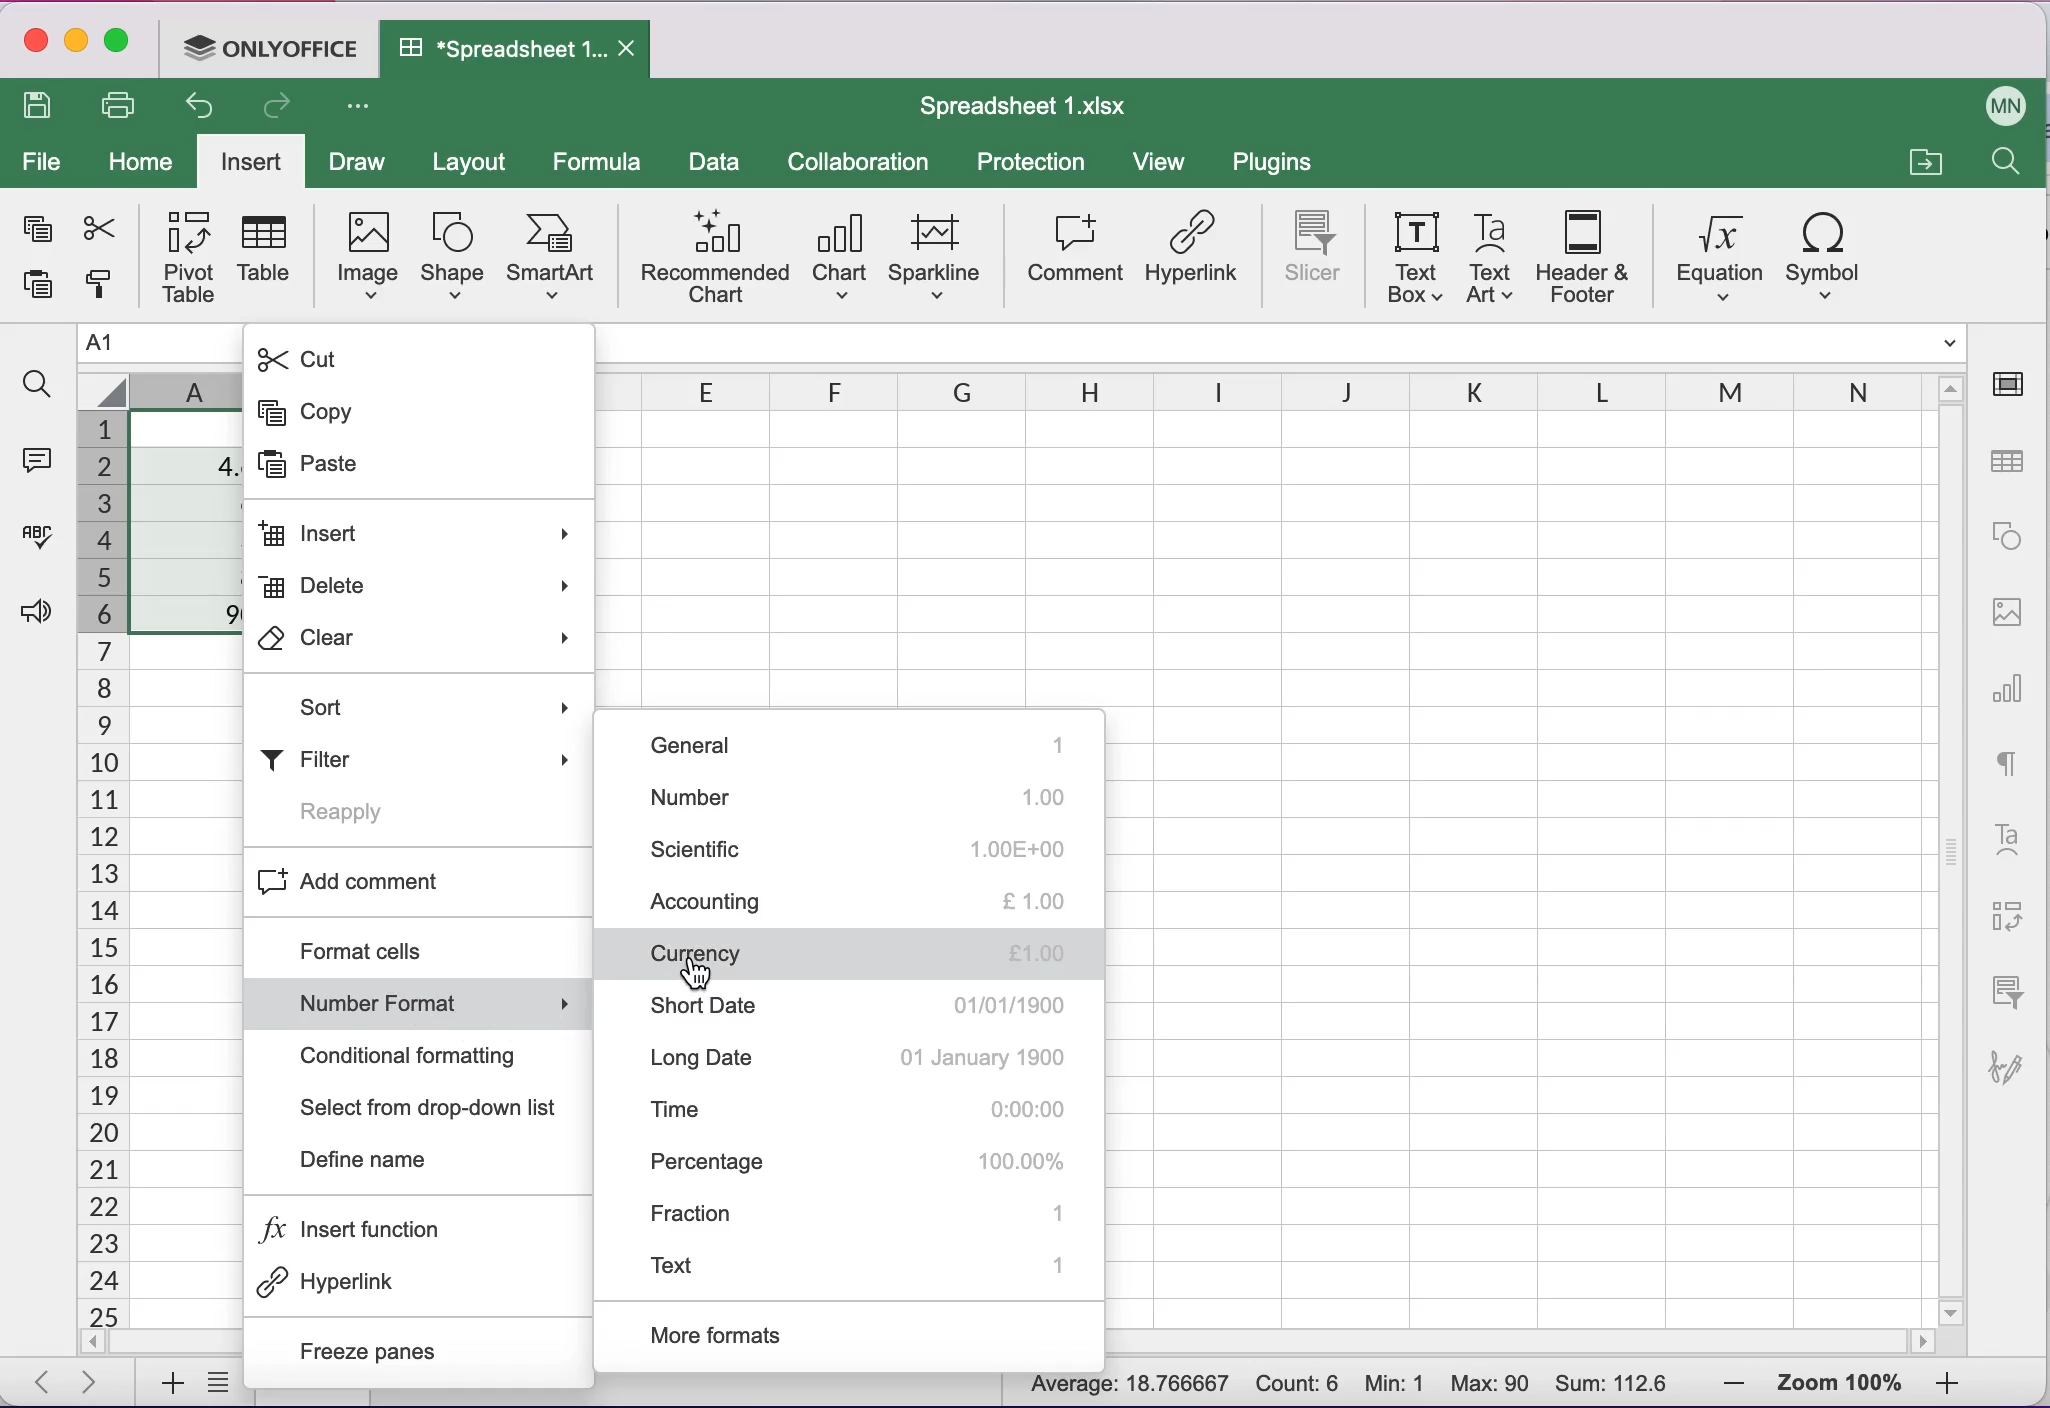  Describe the element at coordinates (88, 1385) in the screenshot. I see `next sheet` at that location.